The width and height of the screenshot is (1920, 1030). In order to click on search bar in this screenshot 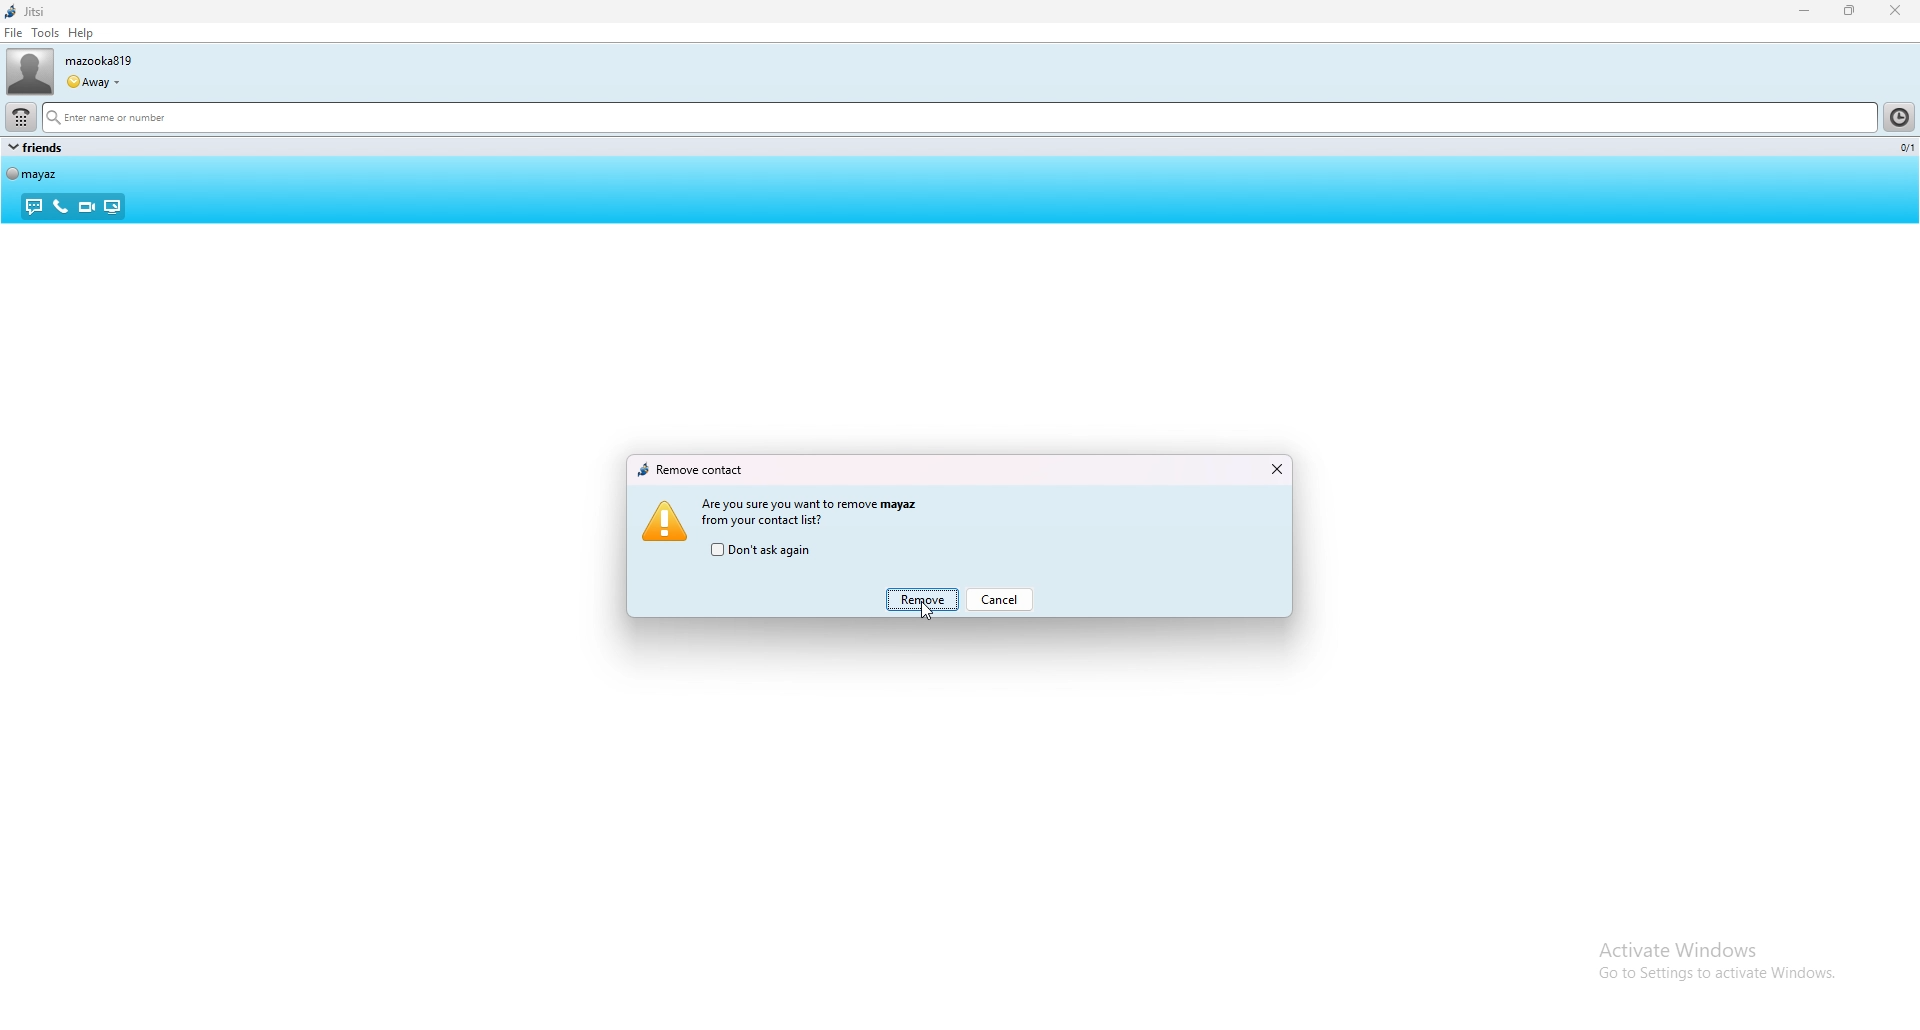, I will do `click(960, 119)`.